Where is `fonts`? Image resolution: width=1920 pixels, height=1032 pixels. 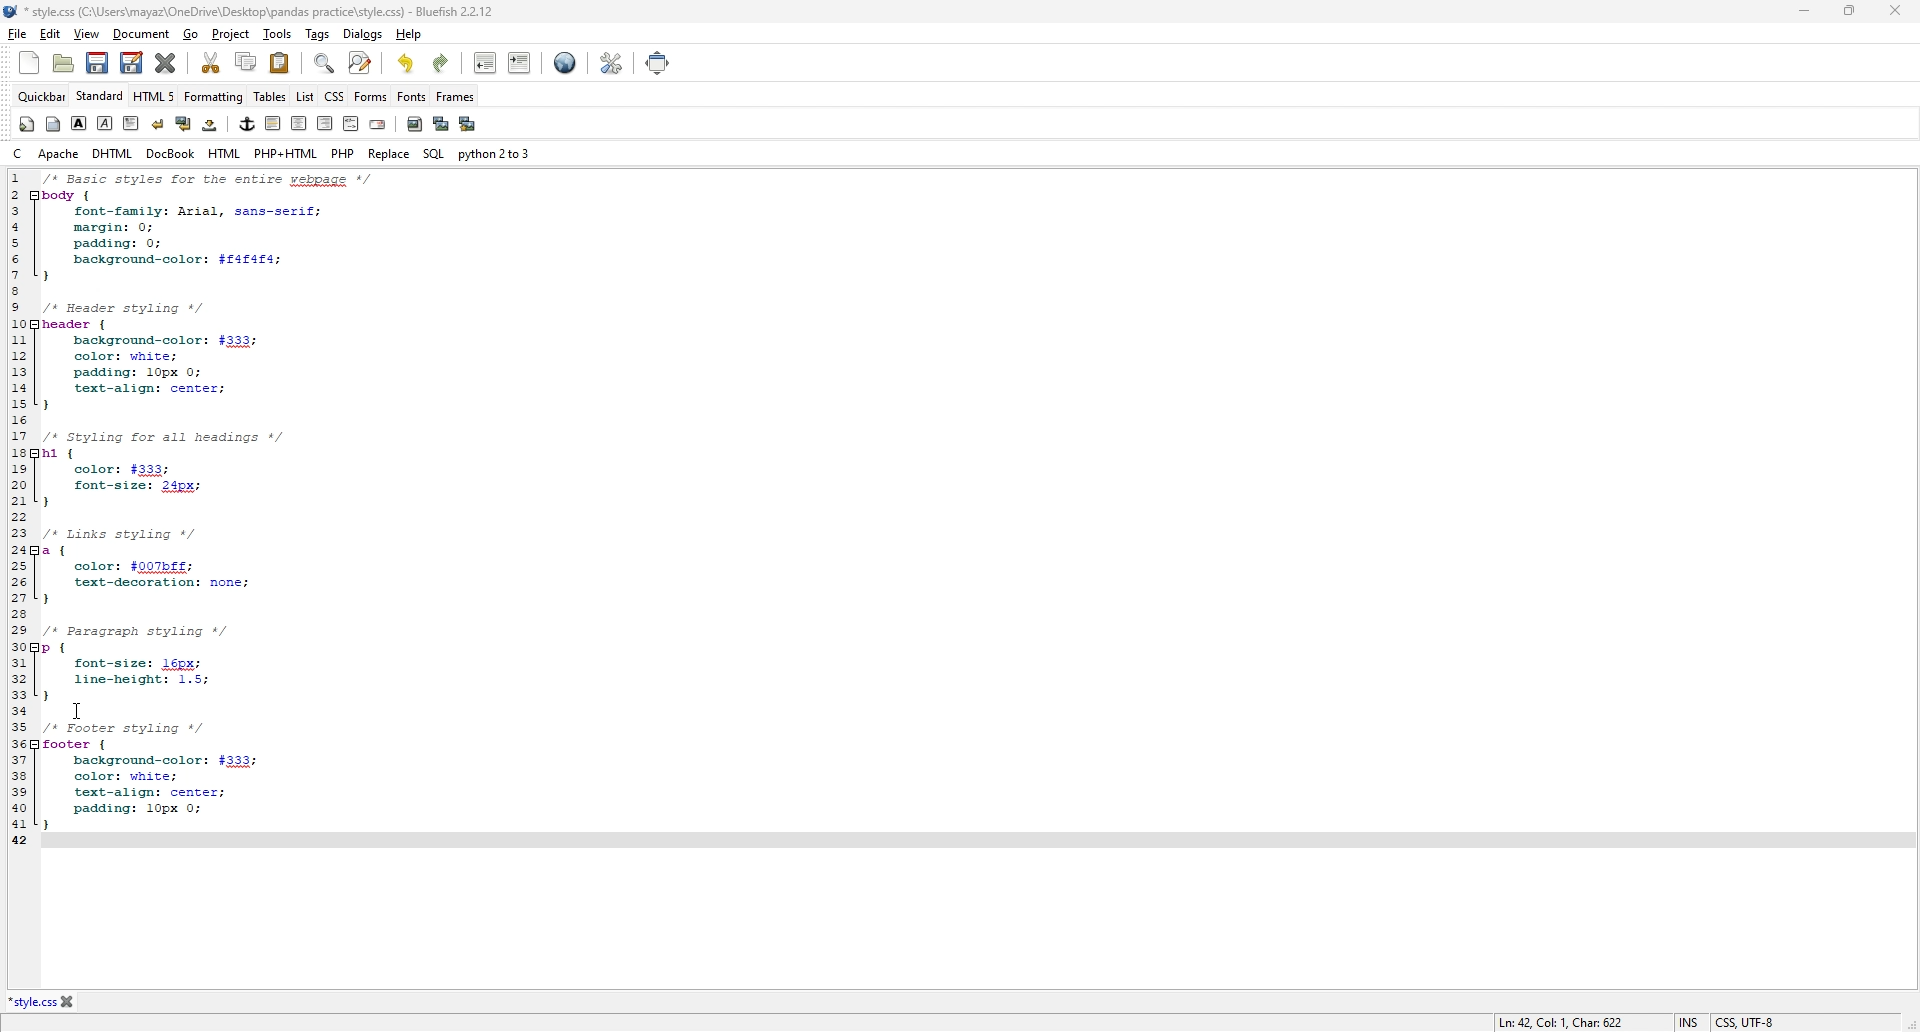
fonts is located at coordinates (411, 96).